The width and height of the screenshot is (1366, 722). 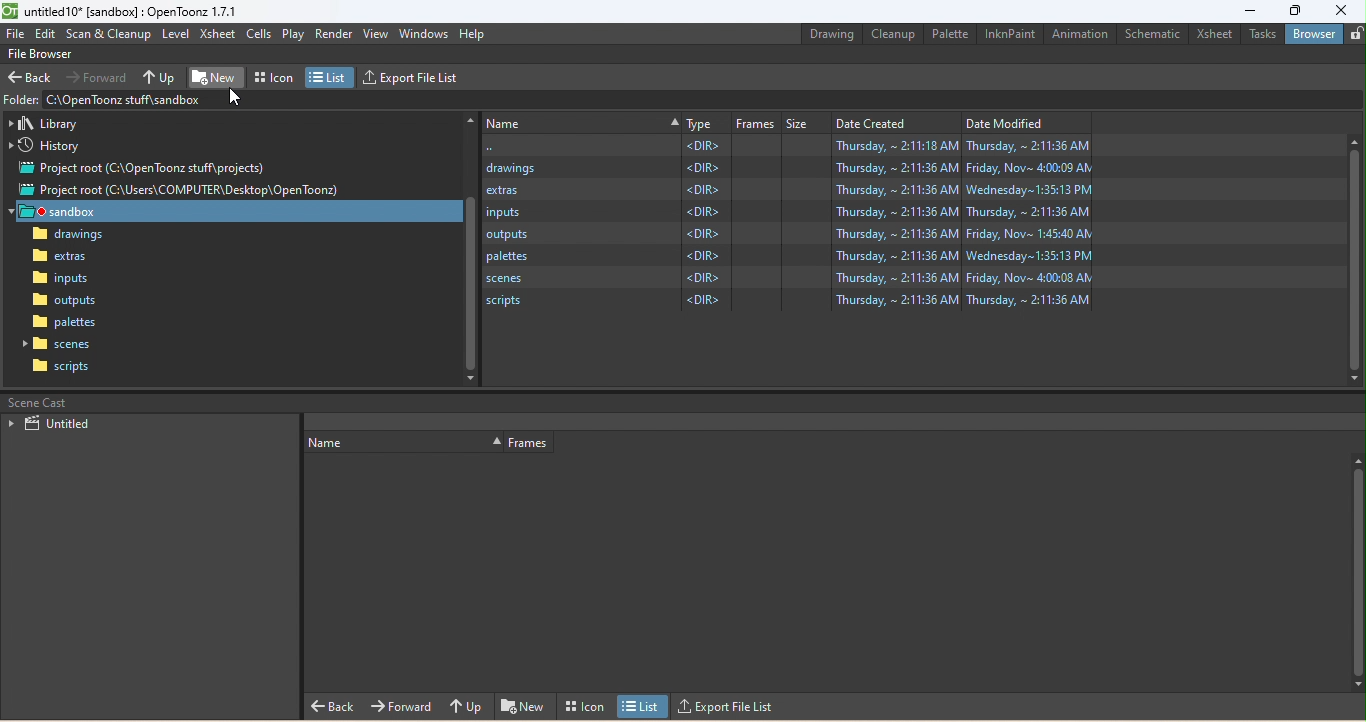 I want to click on Edit, so click(x=46, y=33).